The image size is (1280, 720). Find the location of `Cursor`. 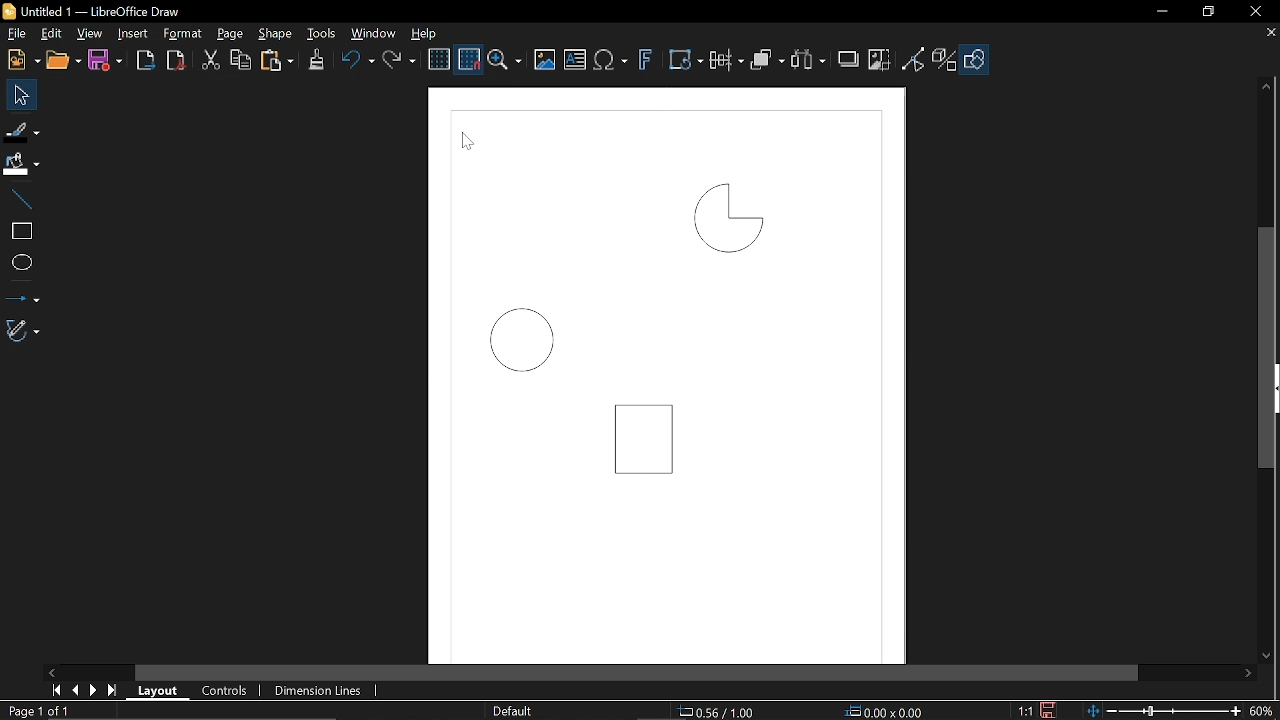

Cursor is located at coordinates (468, 142).